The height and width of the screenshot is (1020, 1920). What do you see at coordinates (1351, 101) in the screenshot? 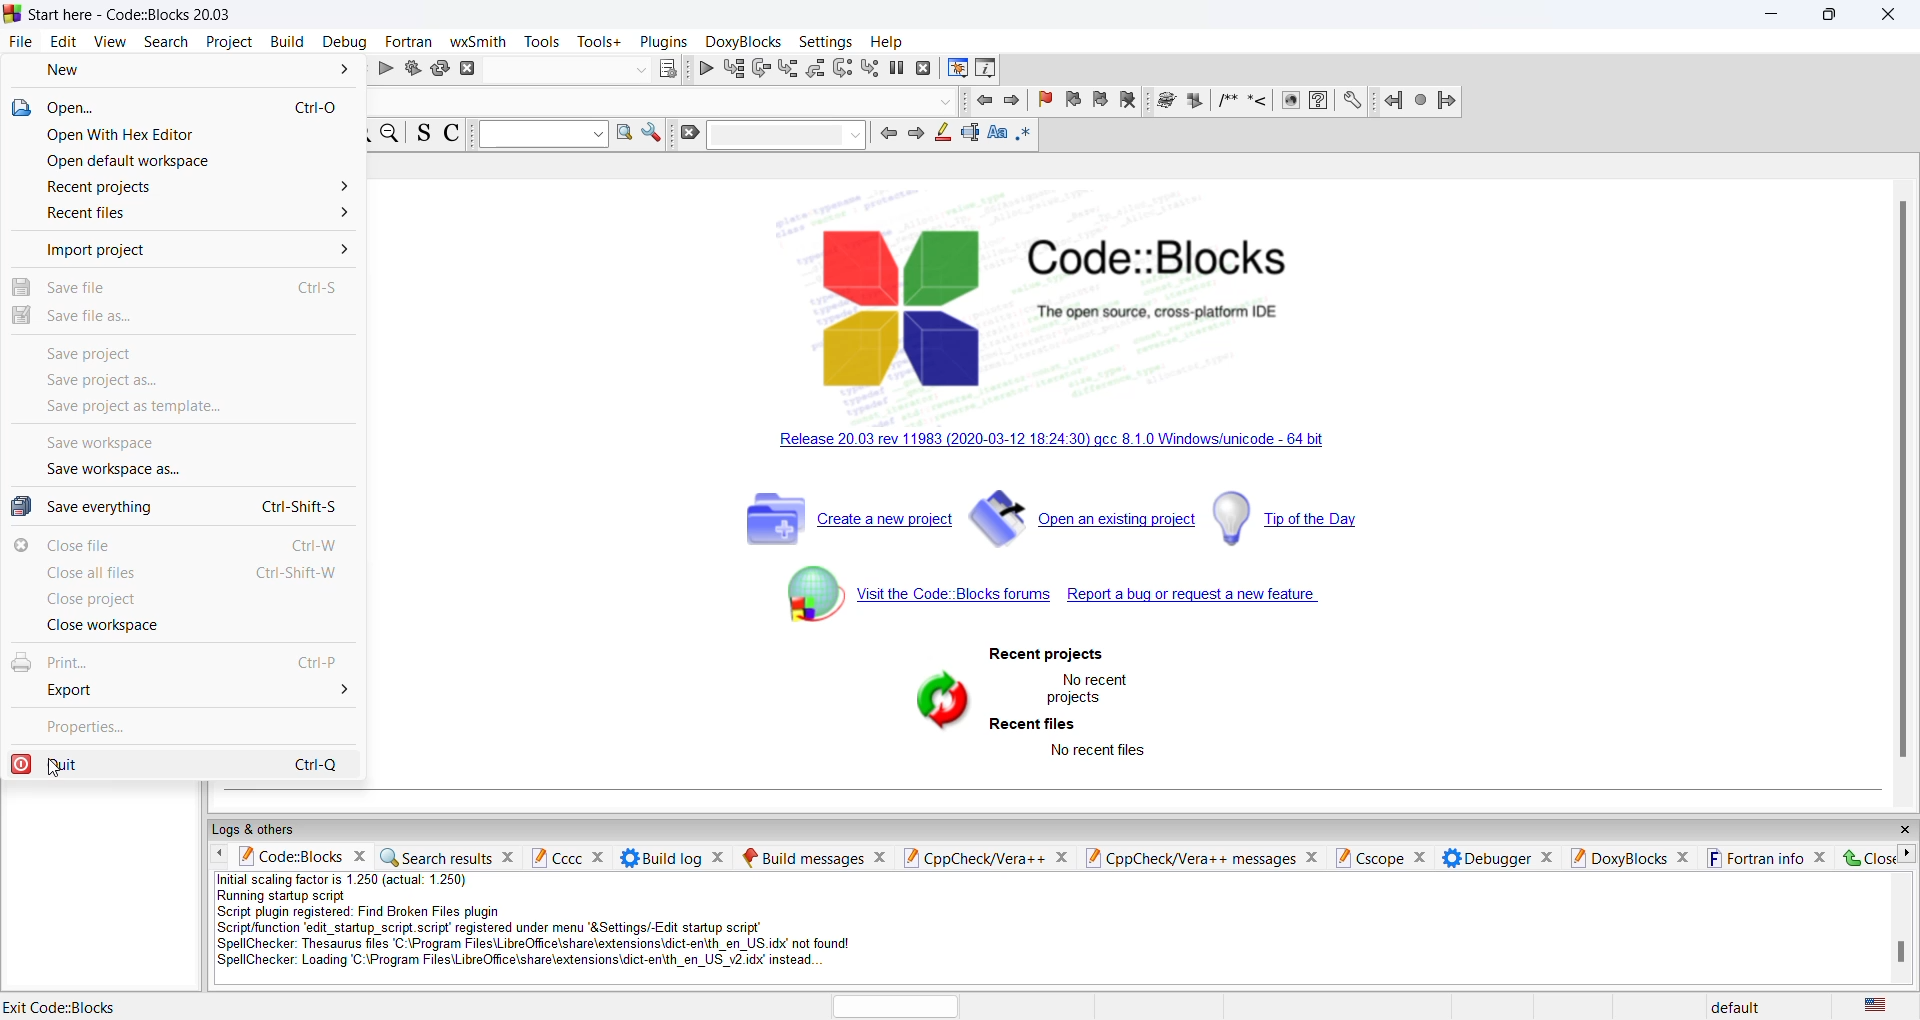
I see `settings` at bounding box center [1351, 101].